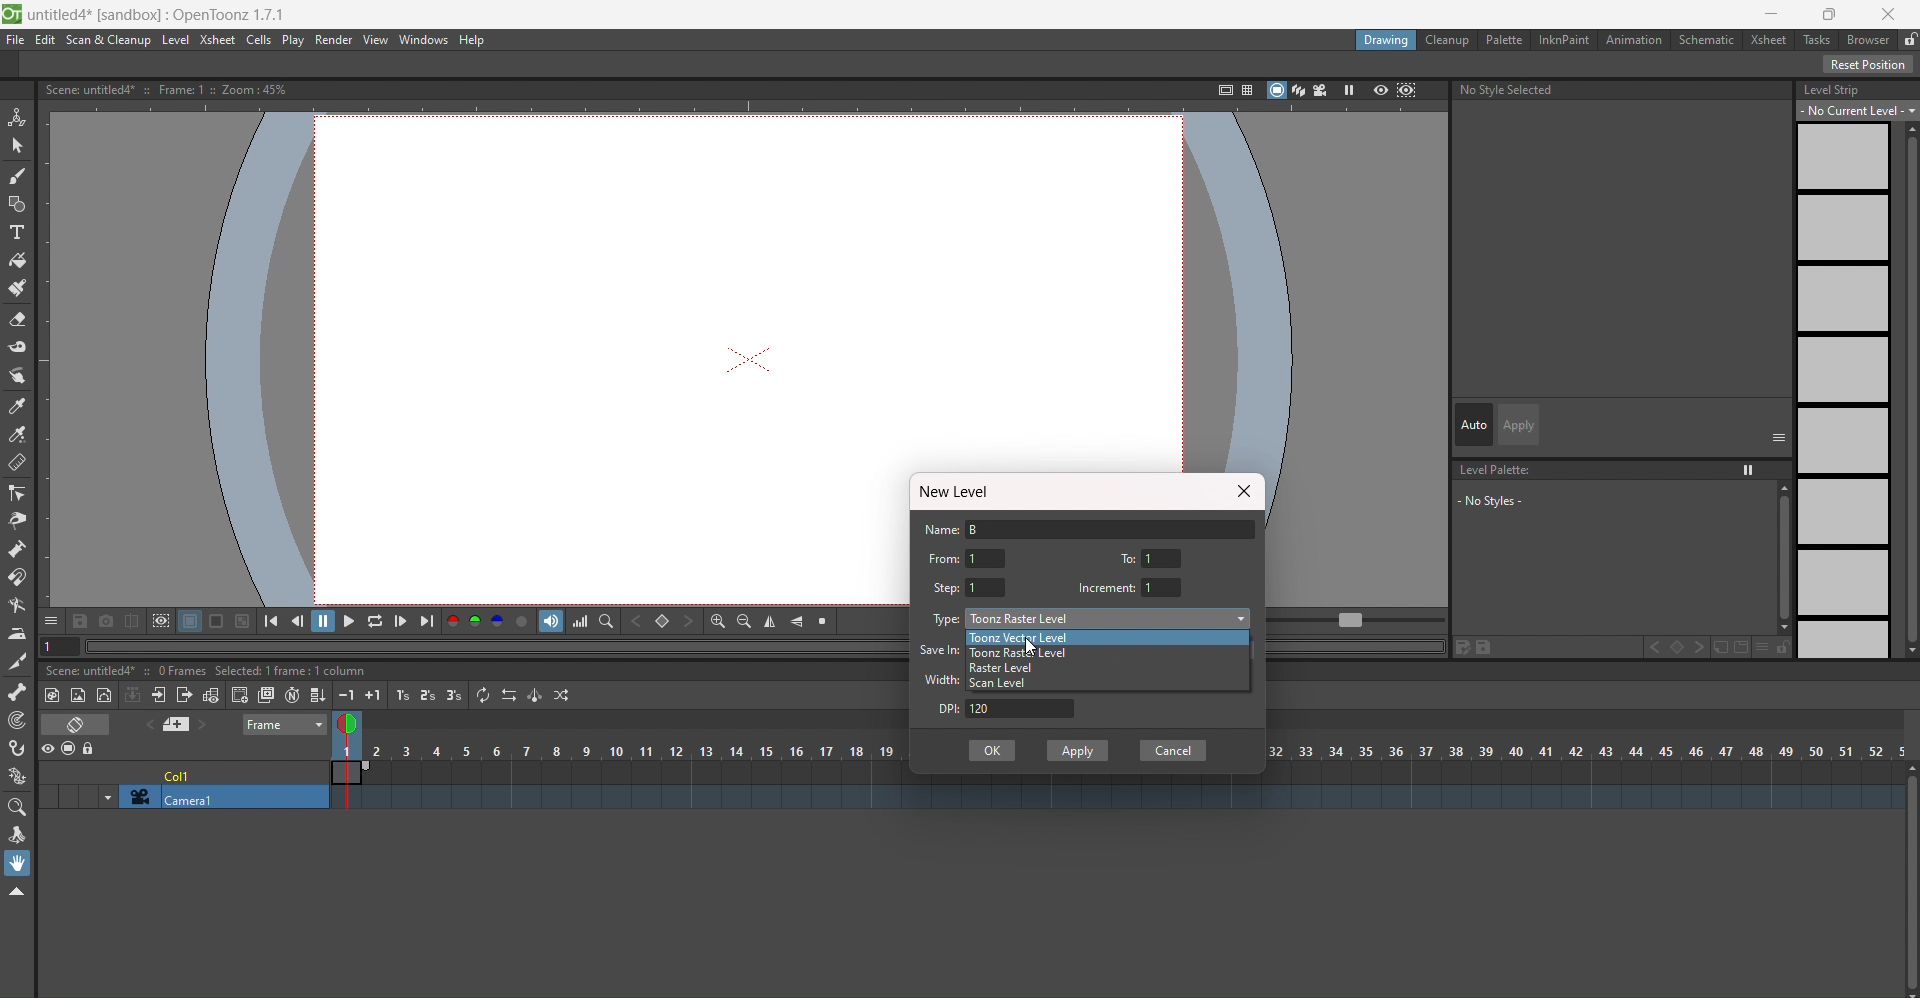 This screenshot has height=998, width=1920. Describe the element at coordinates (717, 621) in the screenshot. I see `zoom in` at that location.